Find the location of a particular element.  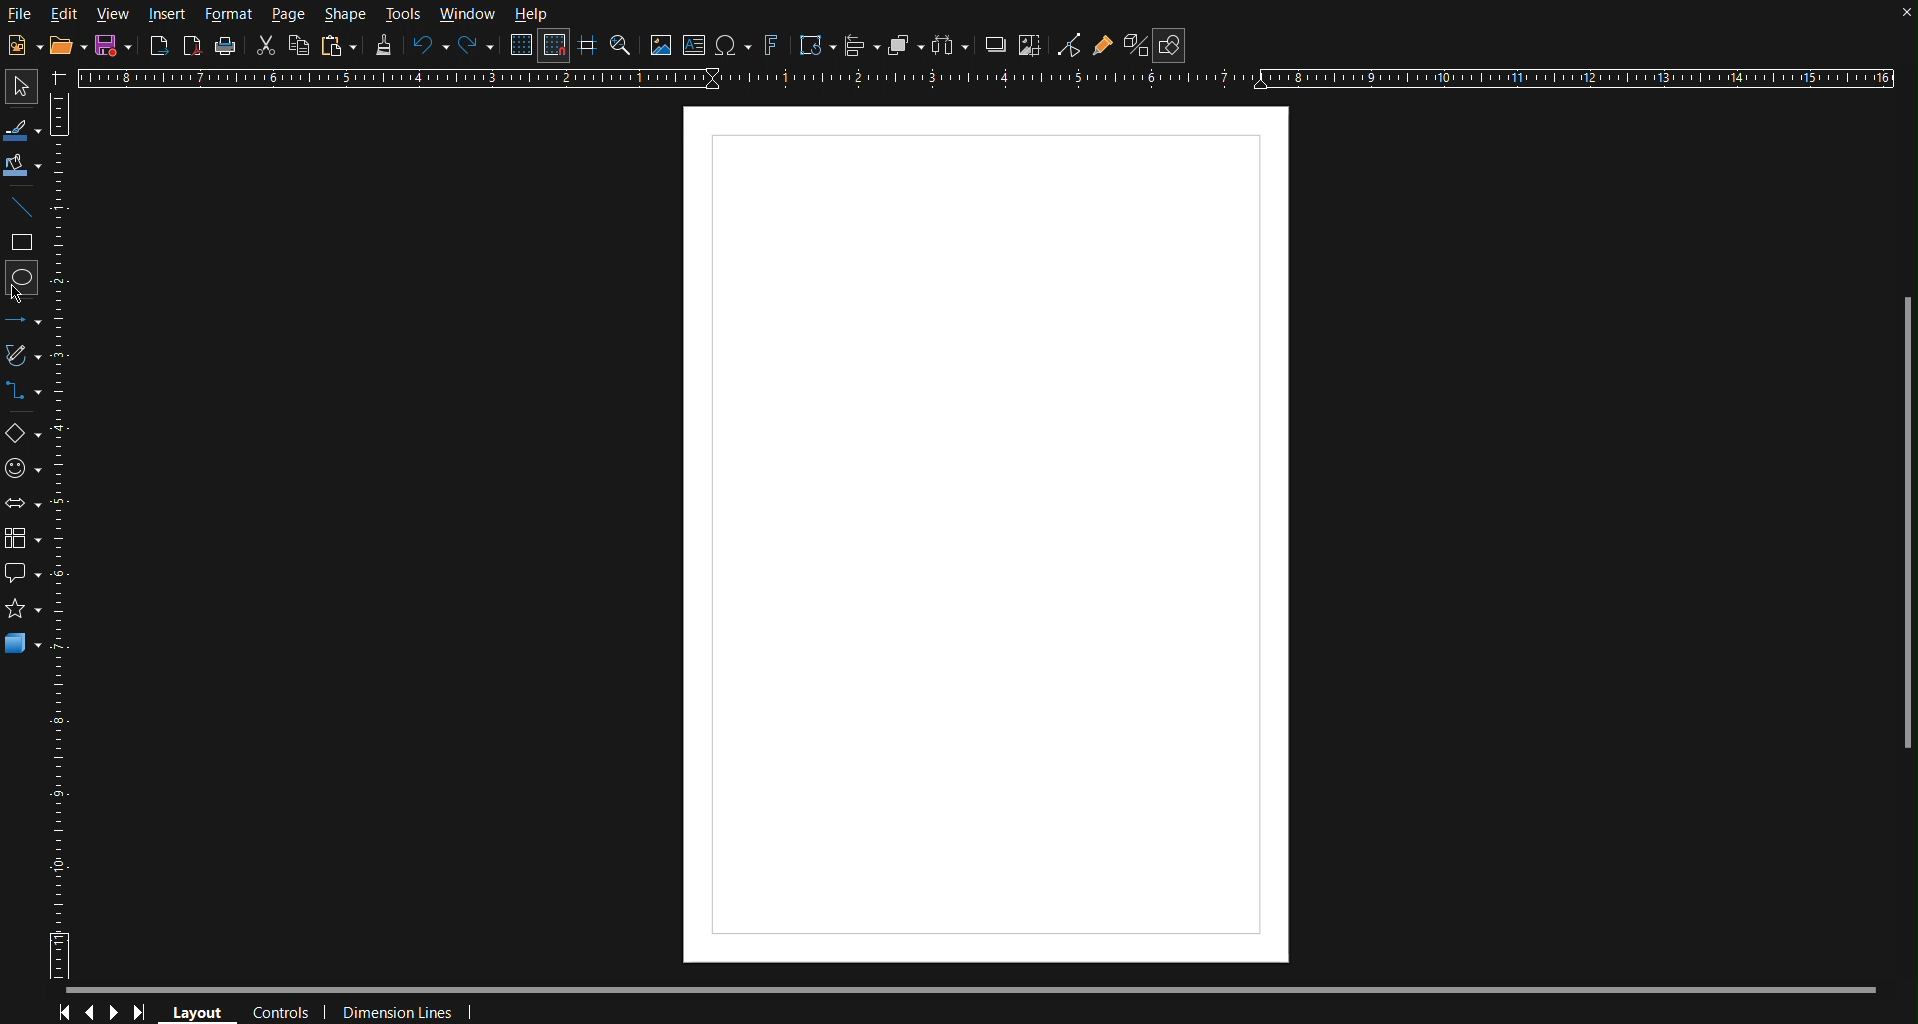

Format is located at coordinates (234, 12).